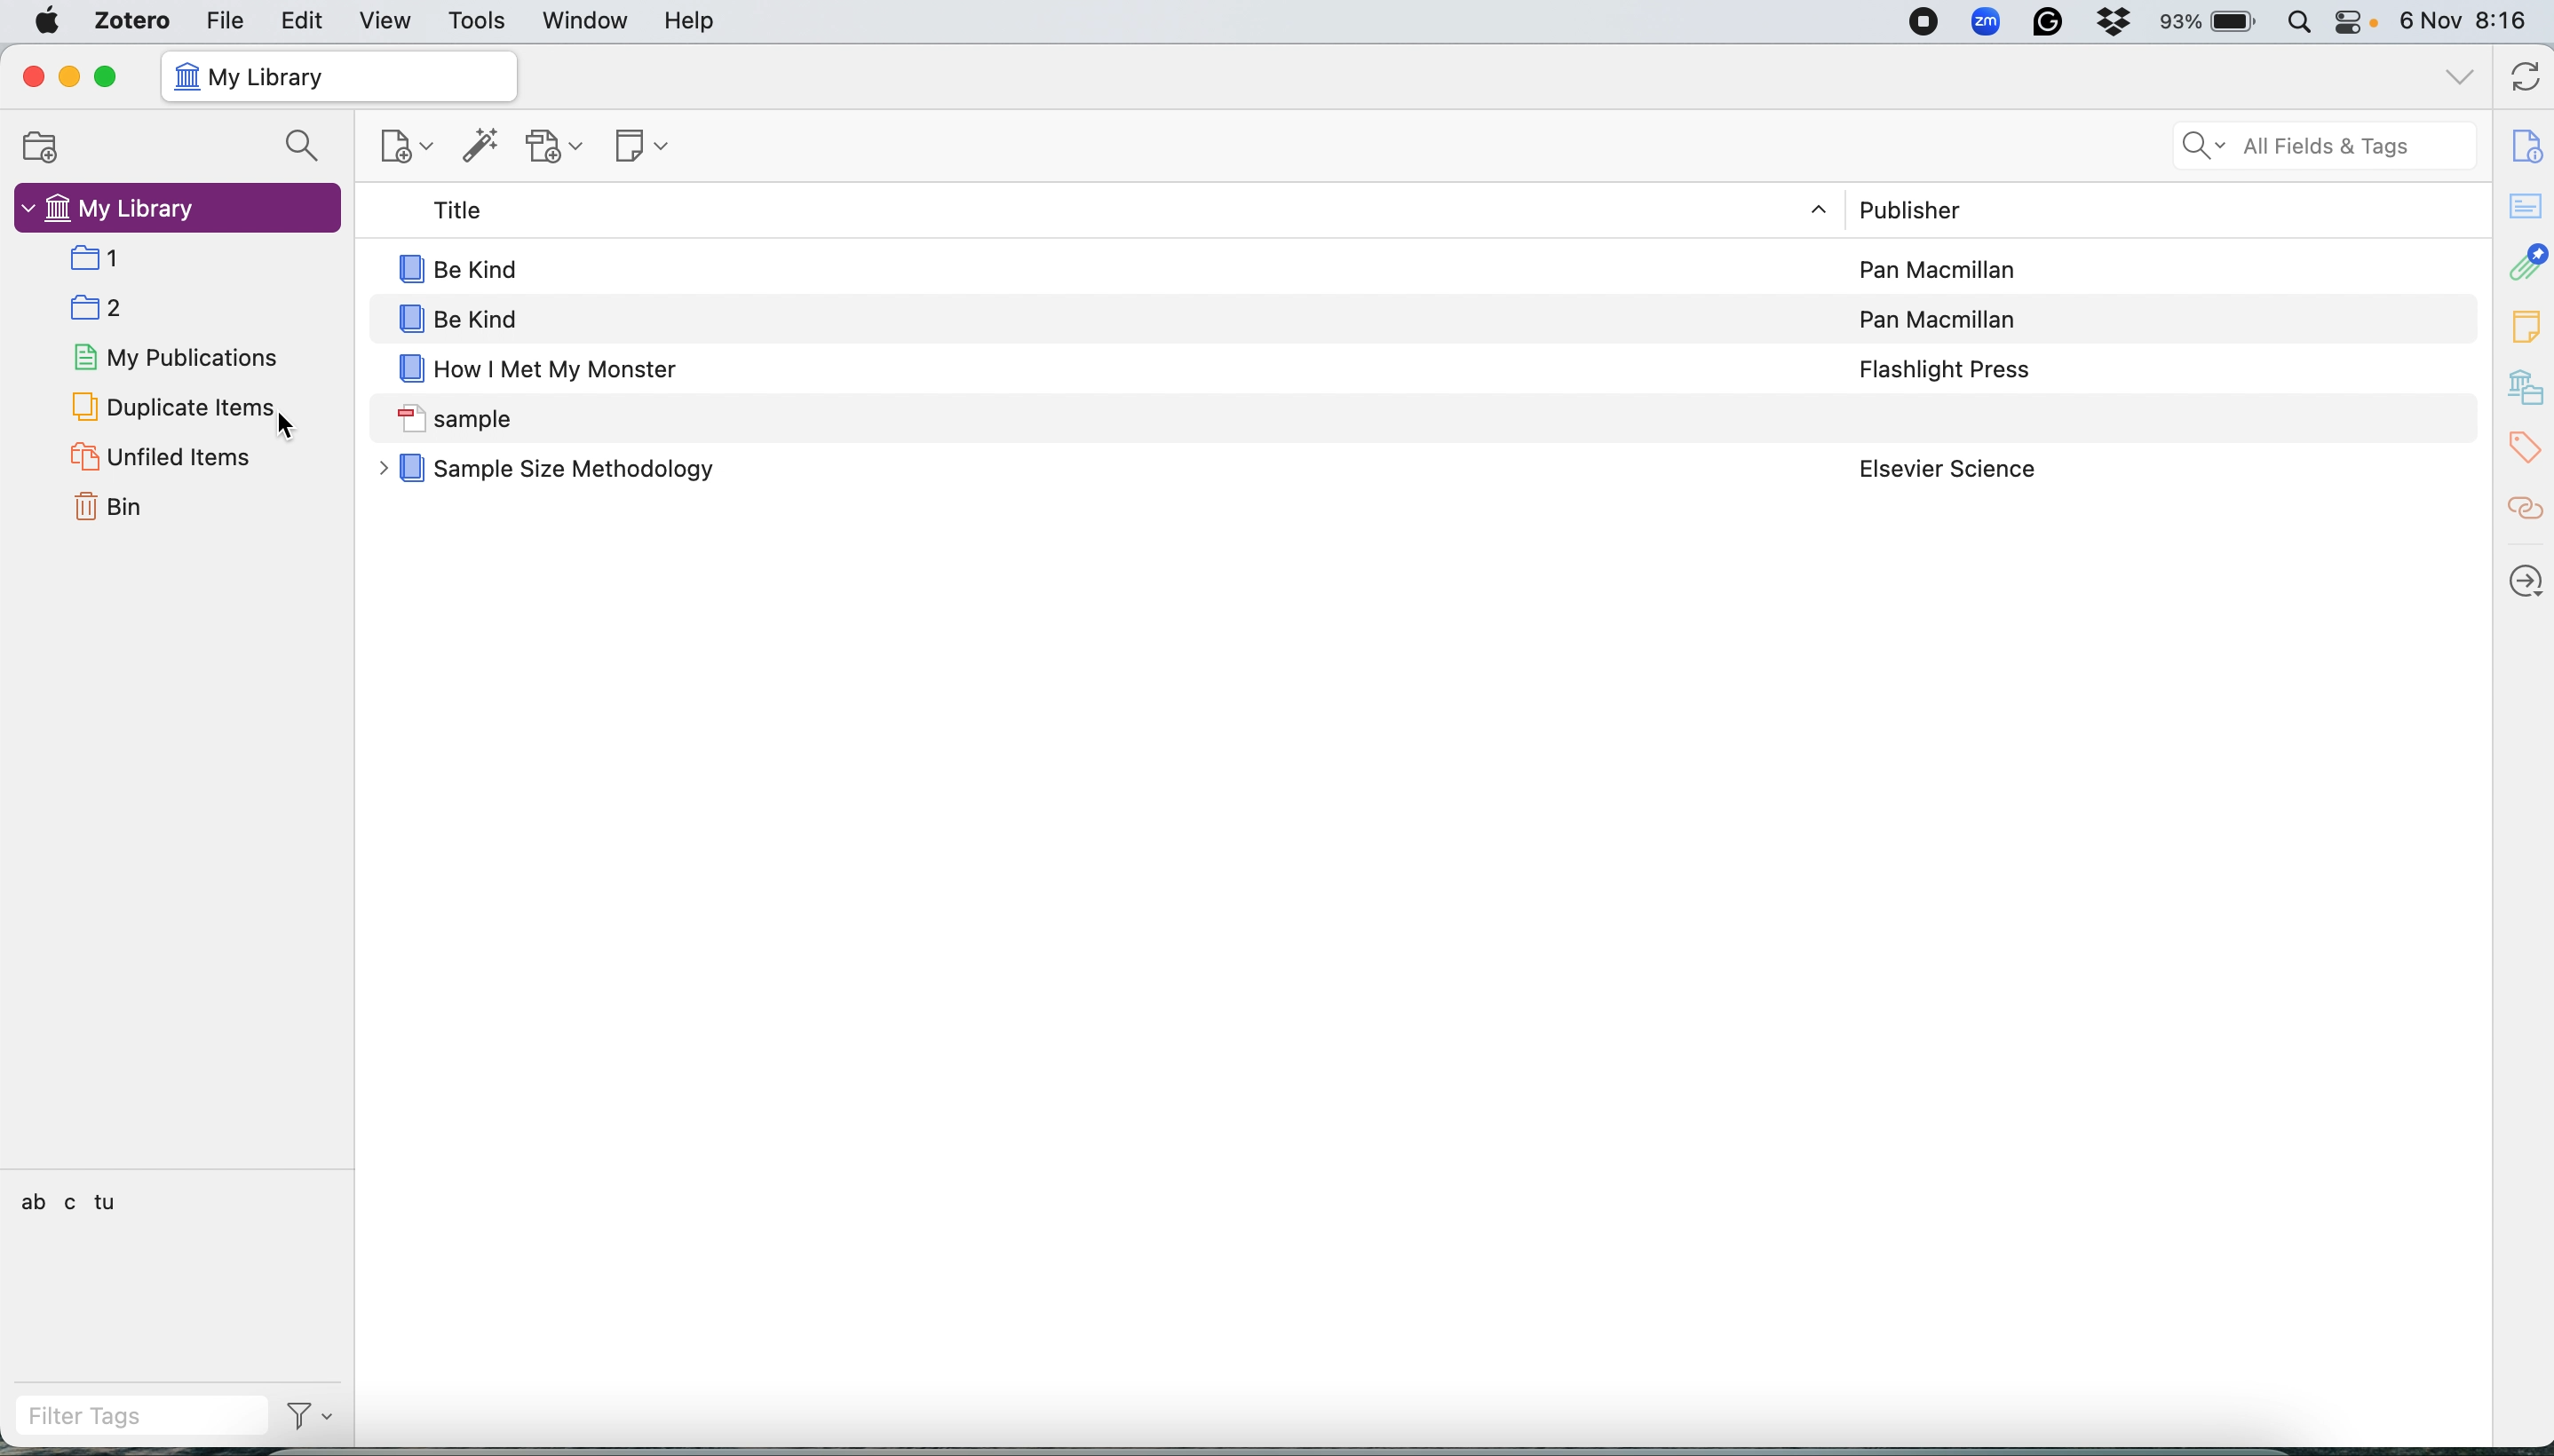 This screenshot has width=2554, height=1456. Describe the element at coordinates (301, 144) in the screenshot. I see `search` at that location.